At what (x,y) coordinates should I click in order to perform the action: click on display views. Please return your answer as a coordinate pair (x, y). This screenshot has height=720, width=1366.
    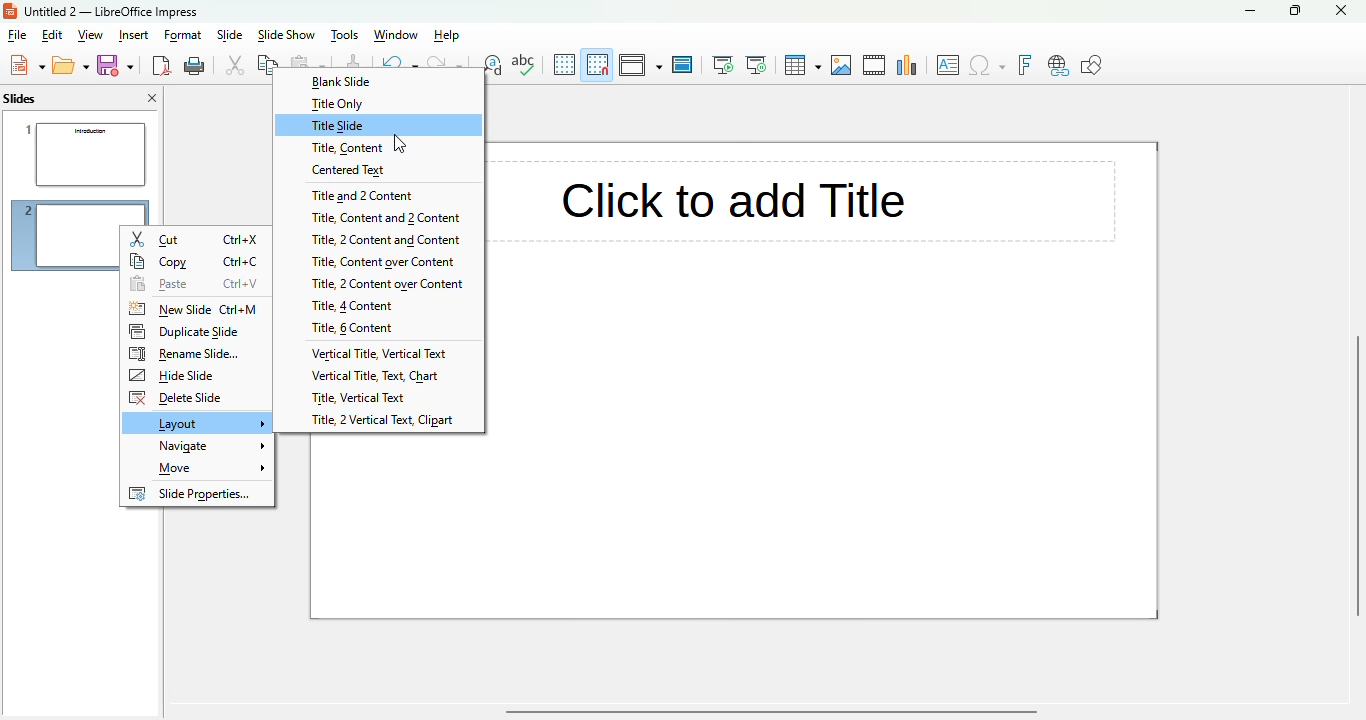
    Looking at the image, I should click on (641, 64).